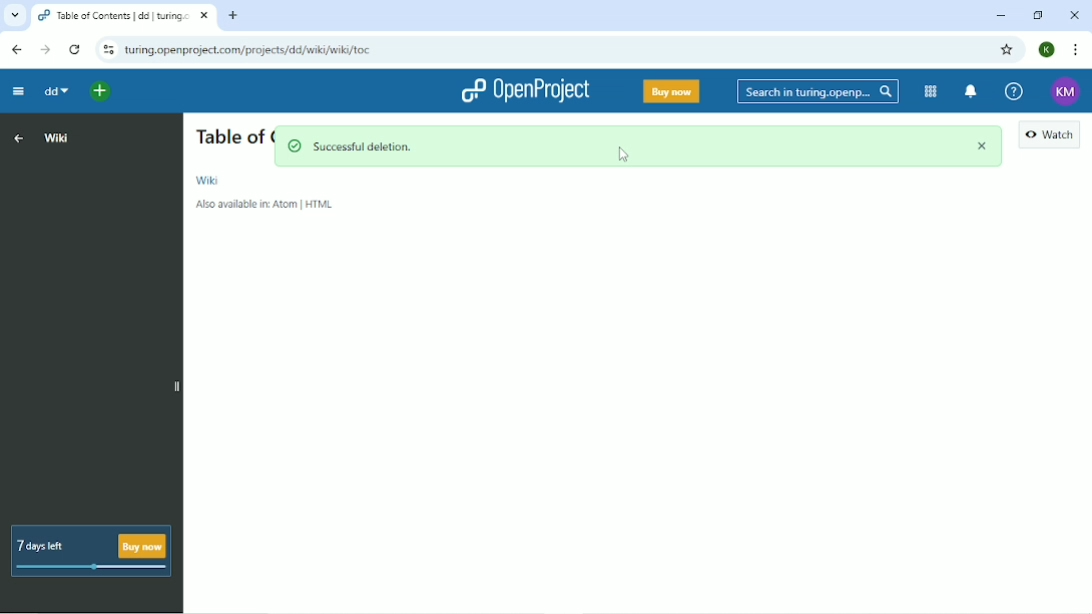 The image size is (1092, 614). Describe the element at coordinates (16, 50) in the screenshot. I see `Back` at that location.